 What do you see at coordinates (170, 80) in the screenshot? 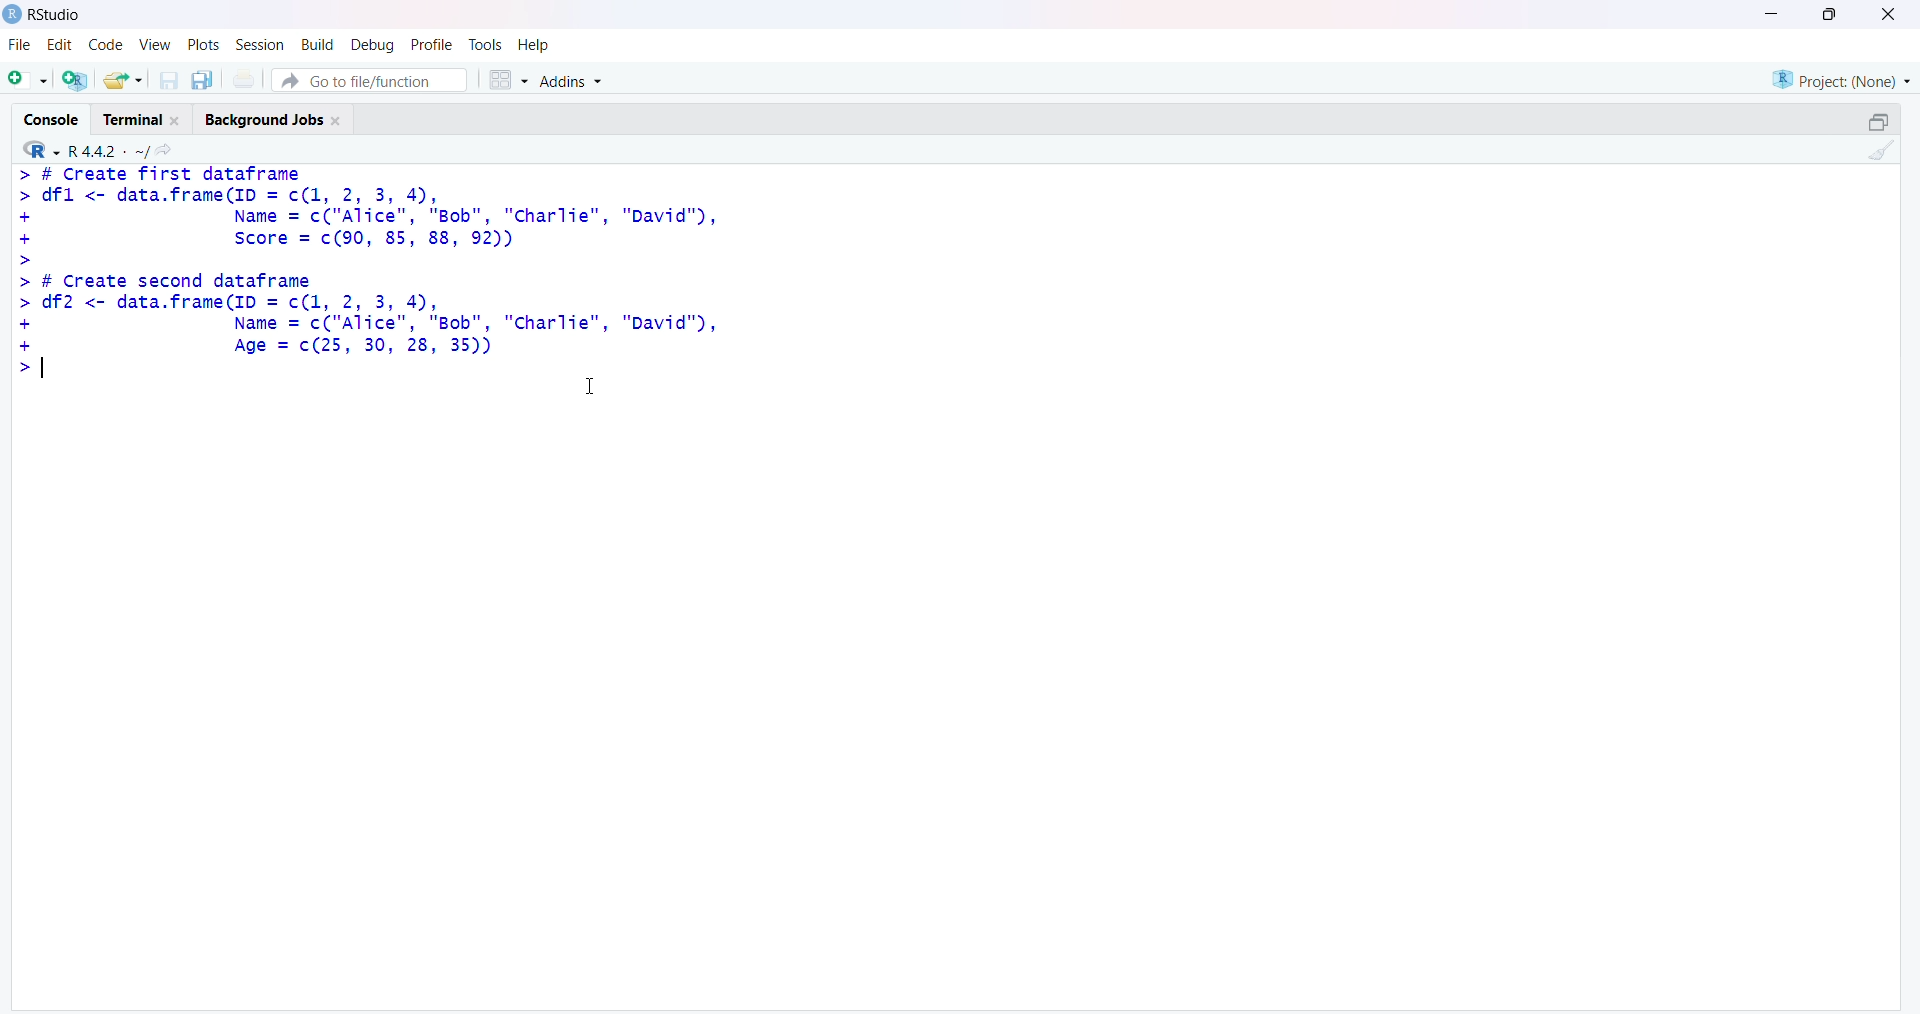
I see `save` at bounding box center [170, 80].